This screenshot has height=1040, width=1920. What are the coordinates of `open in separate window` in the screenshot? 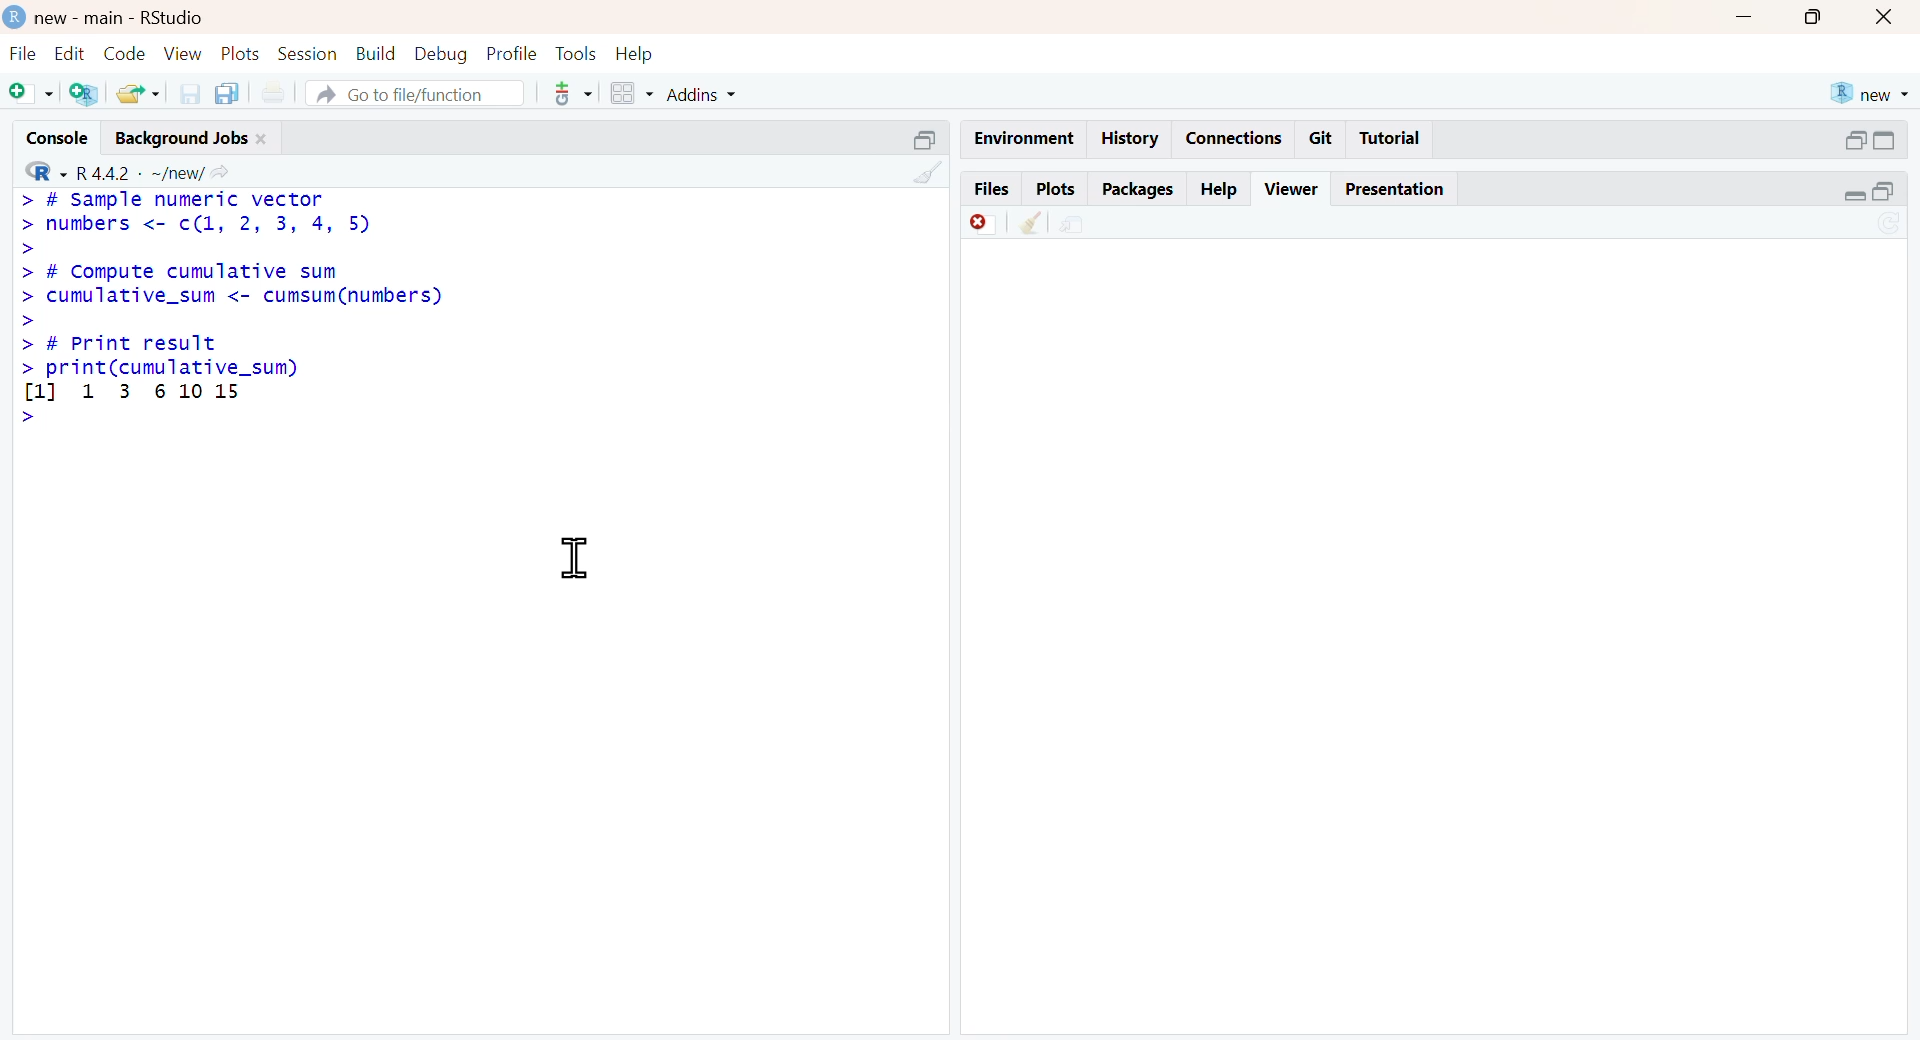 It's located at (1853, 140).